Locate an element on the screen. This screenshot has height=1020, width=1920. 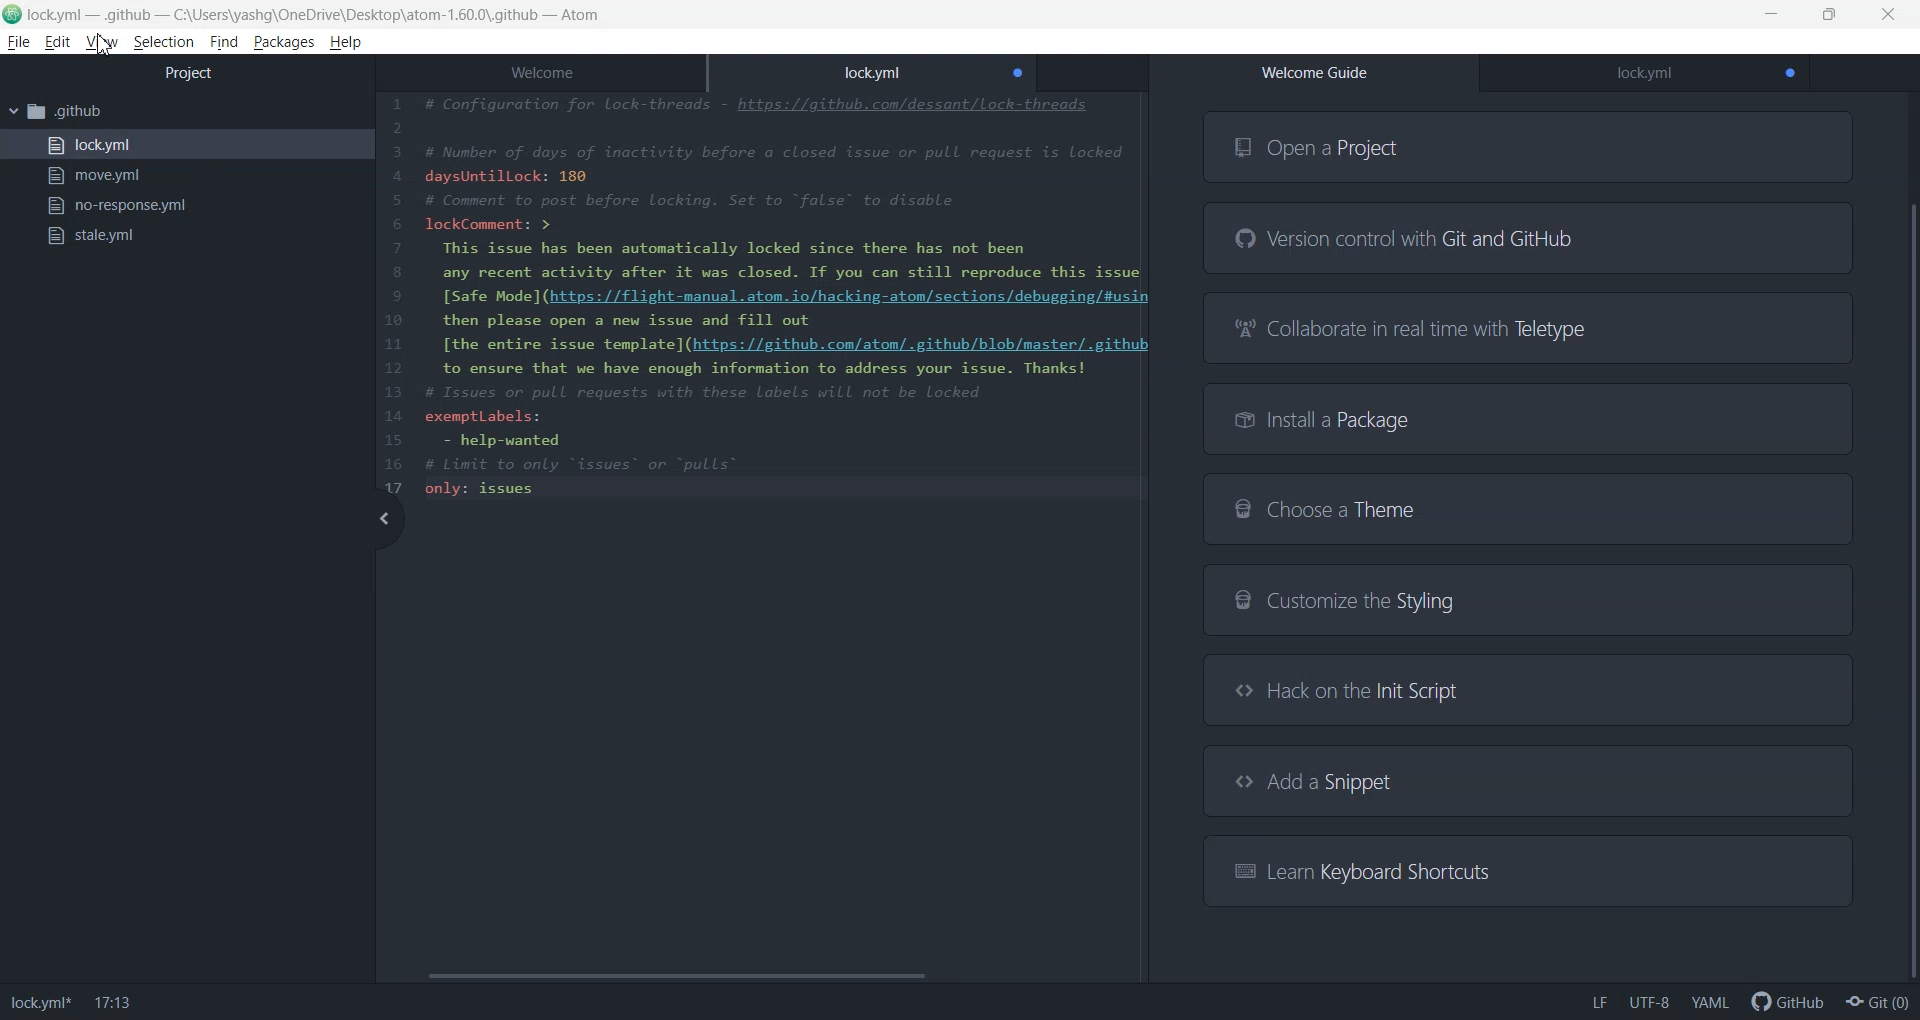
Open a Project is located at coordinates (1529, 146).